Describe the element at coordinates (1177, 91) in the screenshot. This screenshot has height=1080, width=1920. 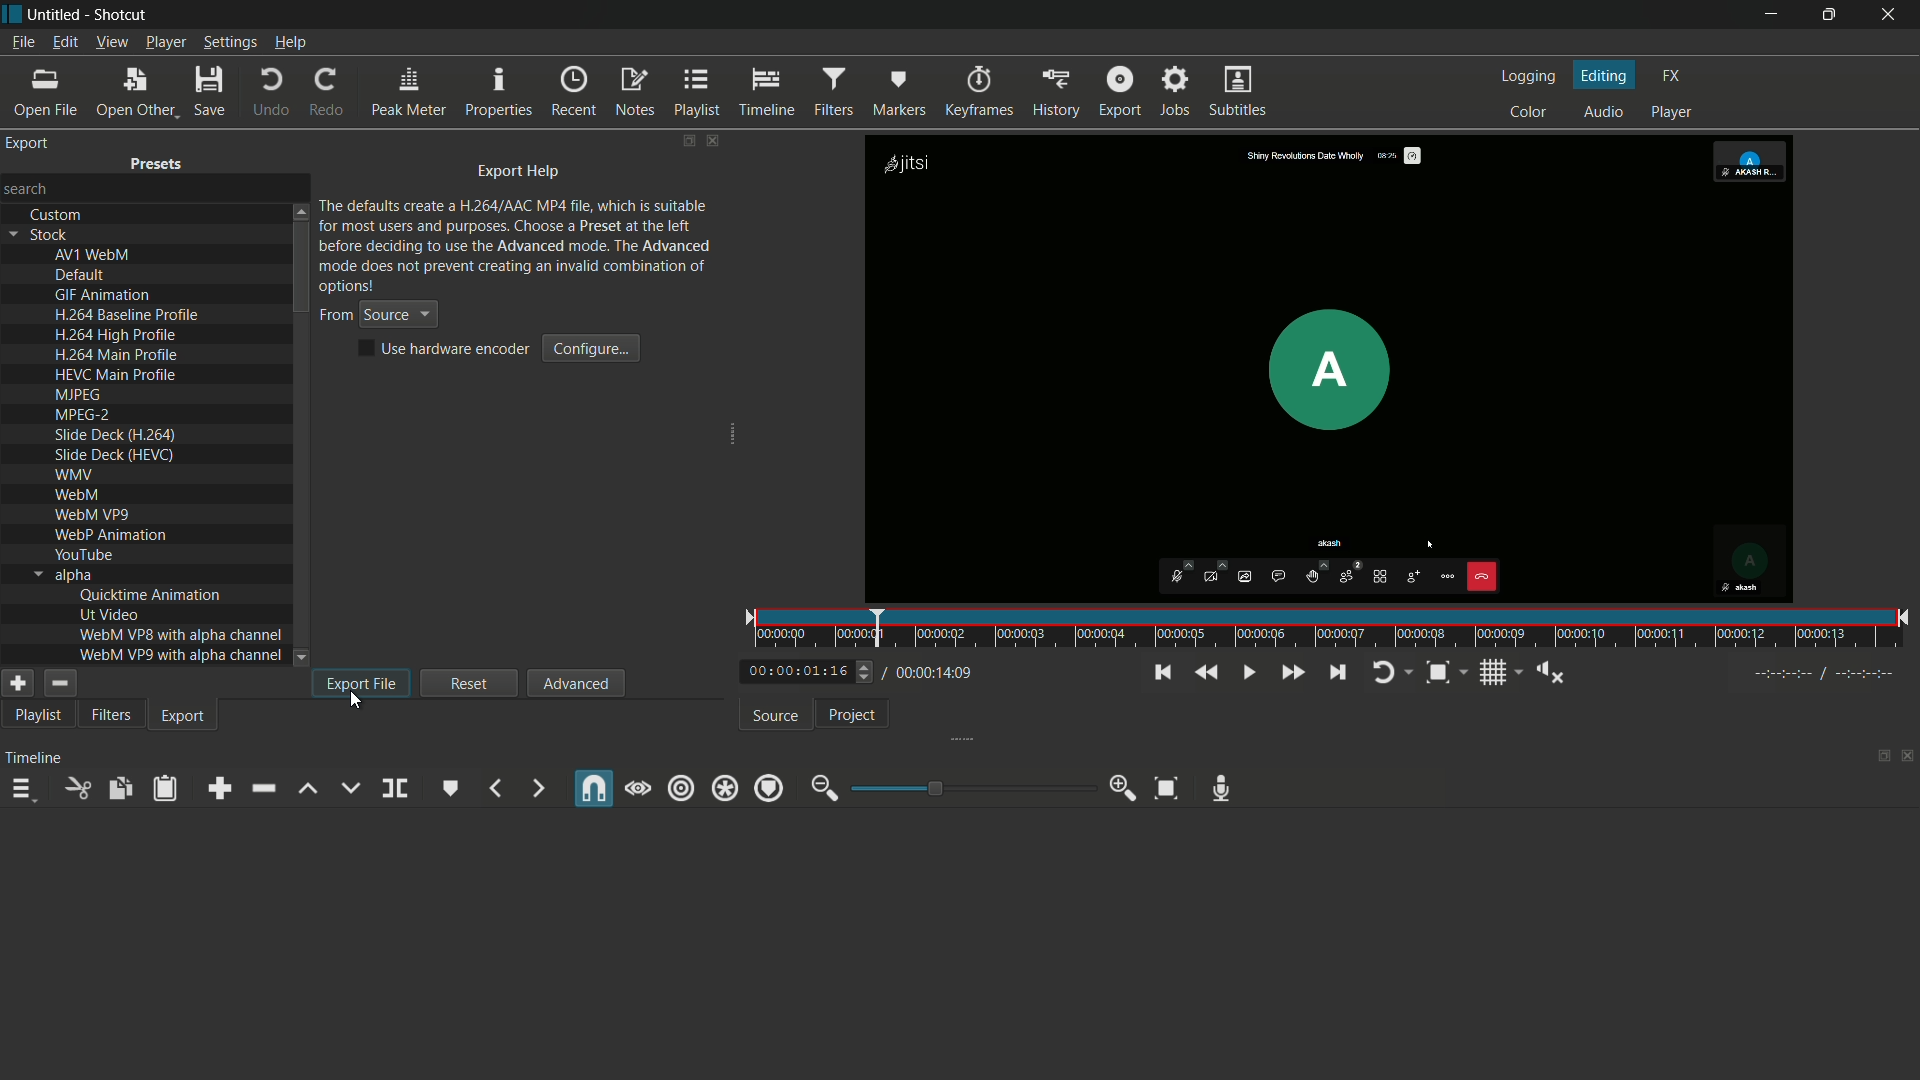
I see `jobs` at that location.